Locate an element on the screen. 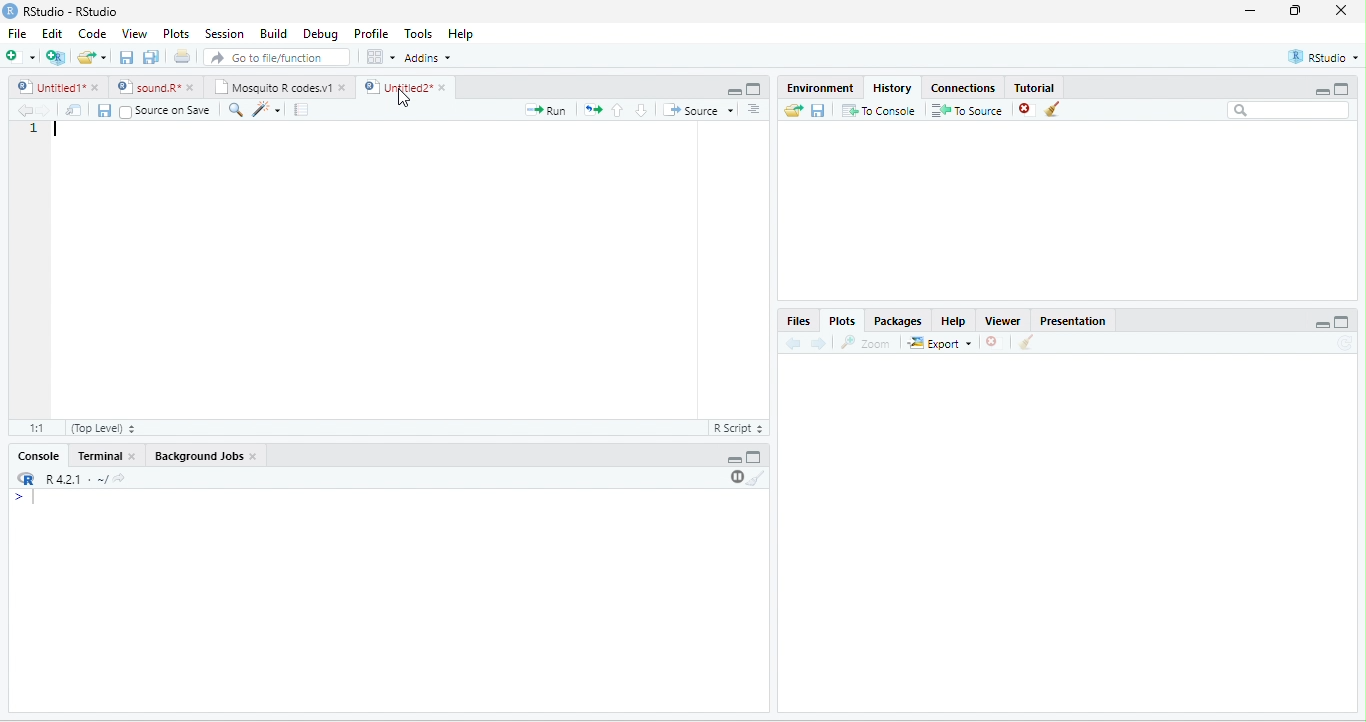 The height and width of the screenshot is (722, 1366). close is located at coordinates (344, 88).